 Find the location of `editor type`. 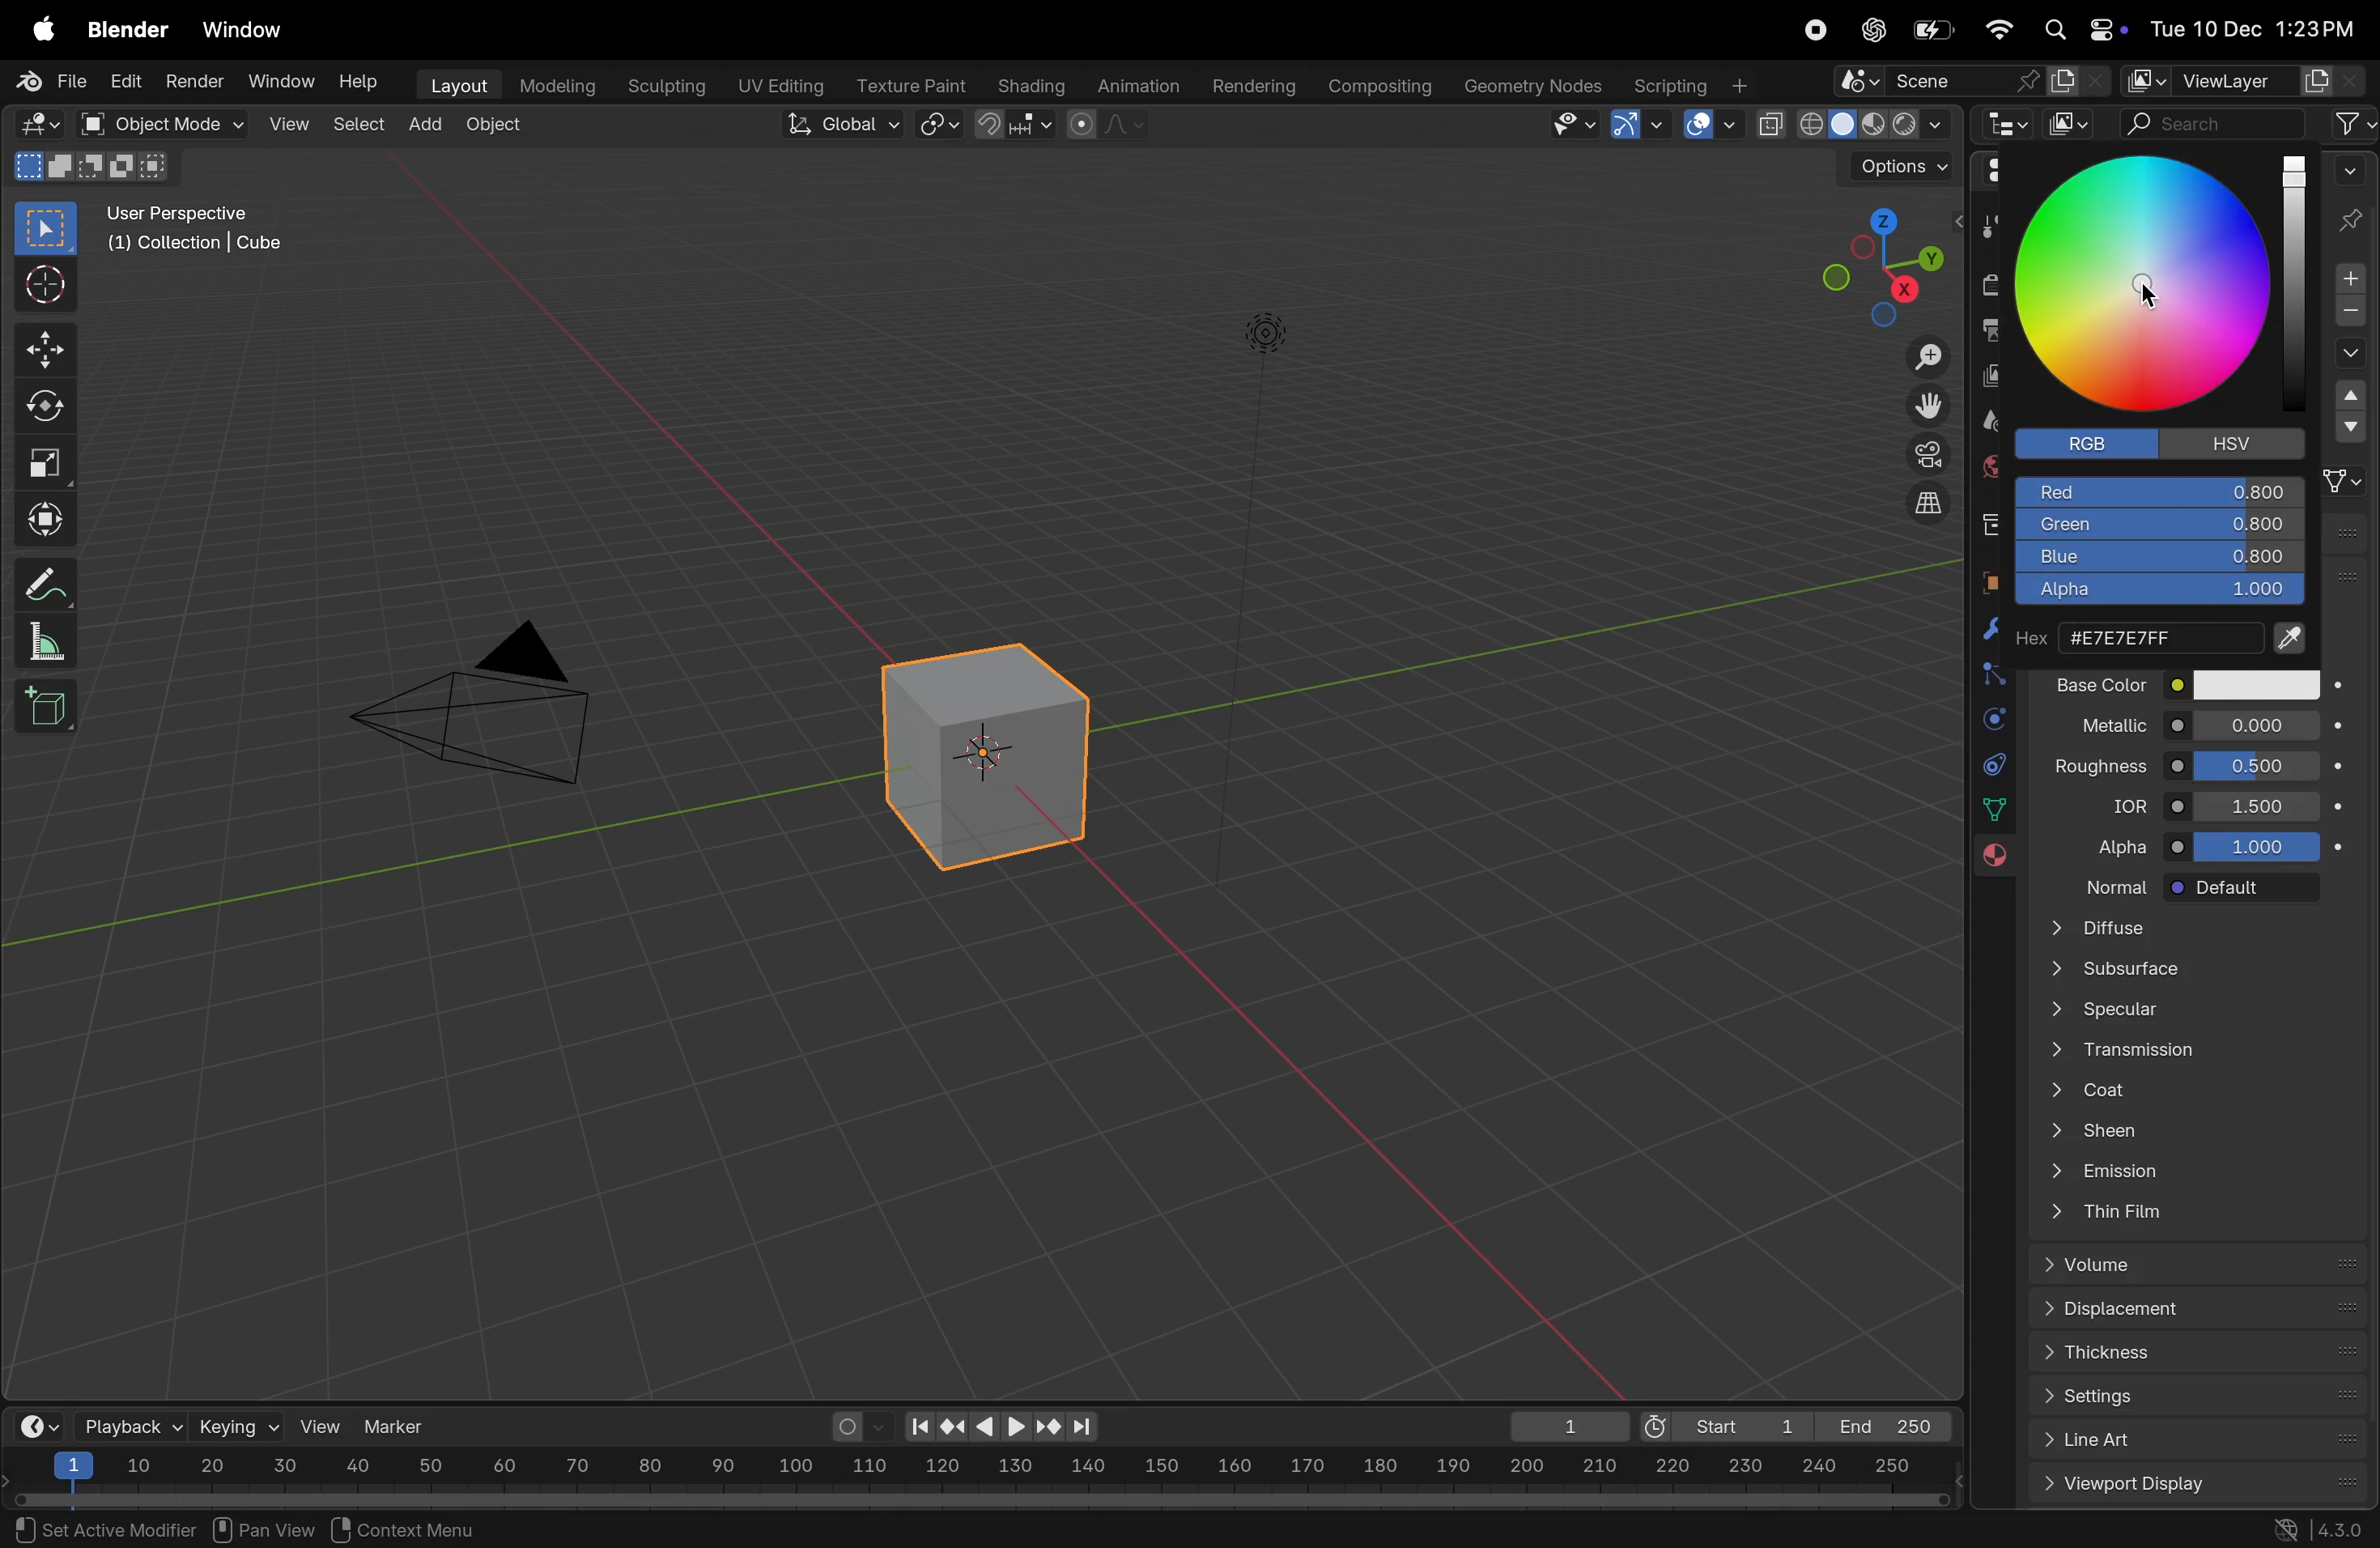

editor type is located at coordinates (1995, 175).